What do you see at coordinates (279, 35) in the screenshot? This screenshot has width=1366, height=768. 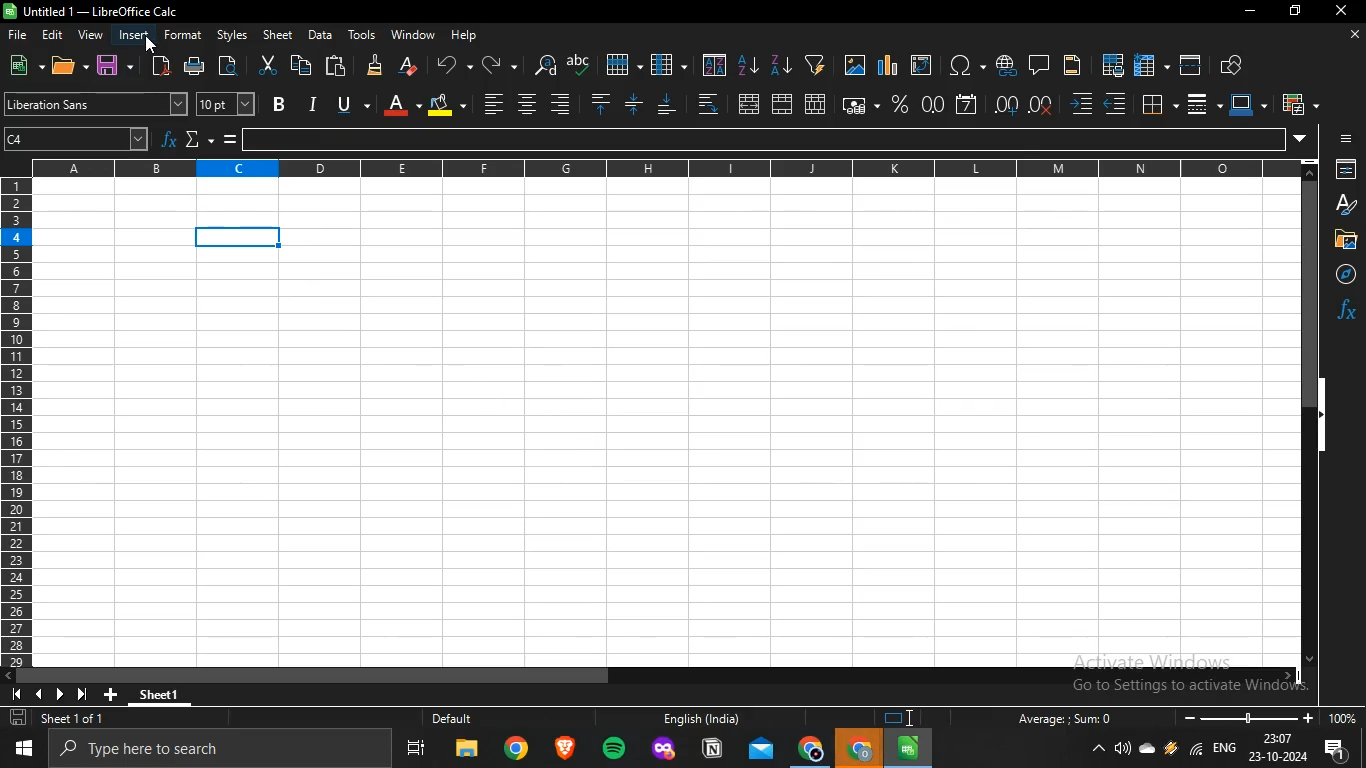 I see `sheet` at bounding box center [279, 35].